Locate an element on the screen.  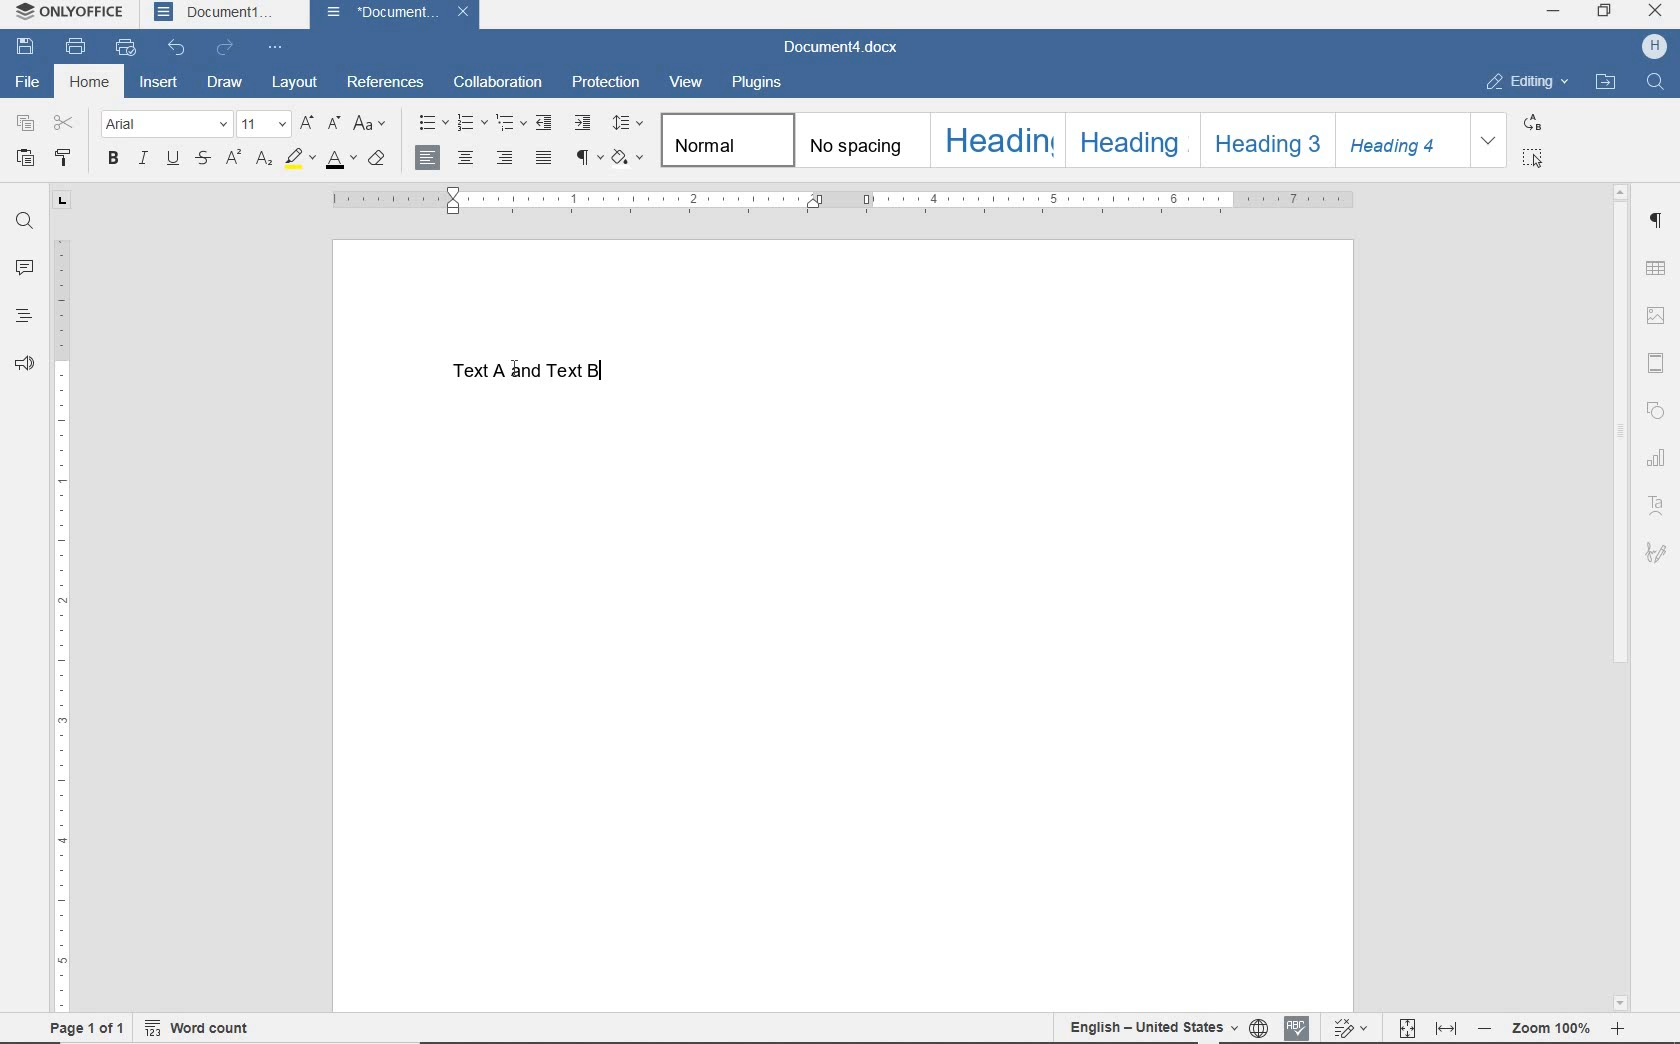
TEXT ART is located at coordinates (1656, 504).